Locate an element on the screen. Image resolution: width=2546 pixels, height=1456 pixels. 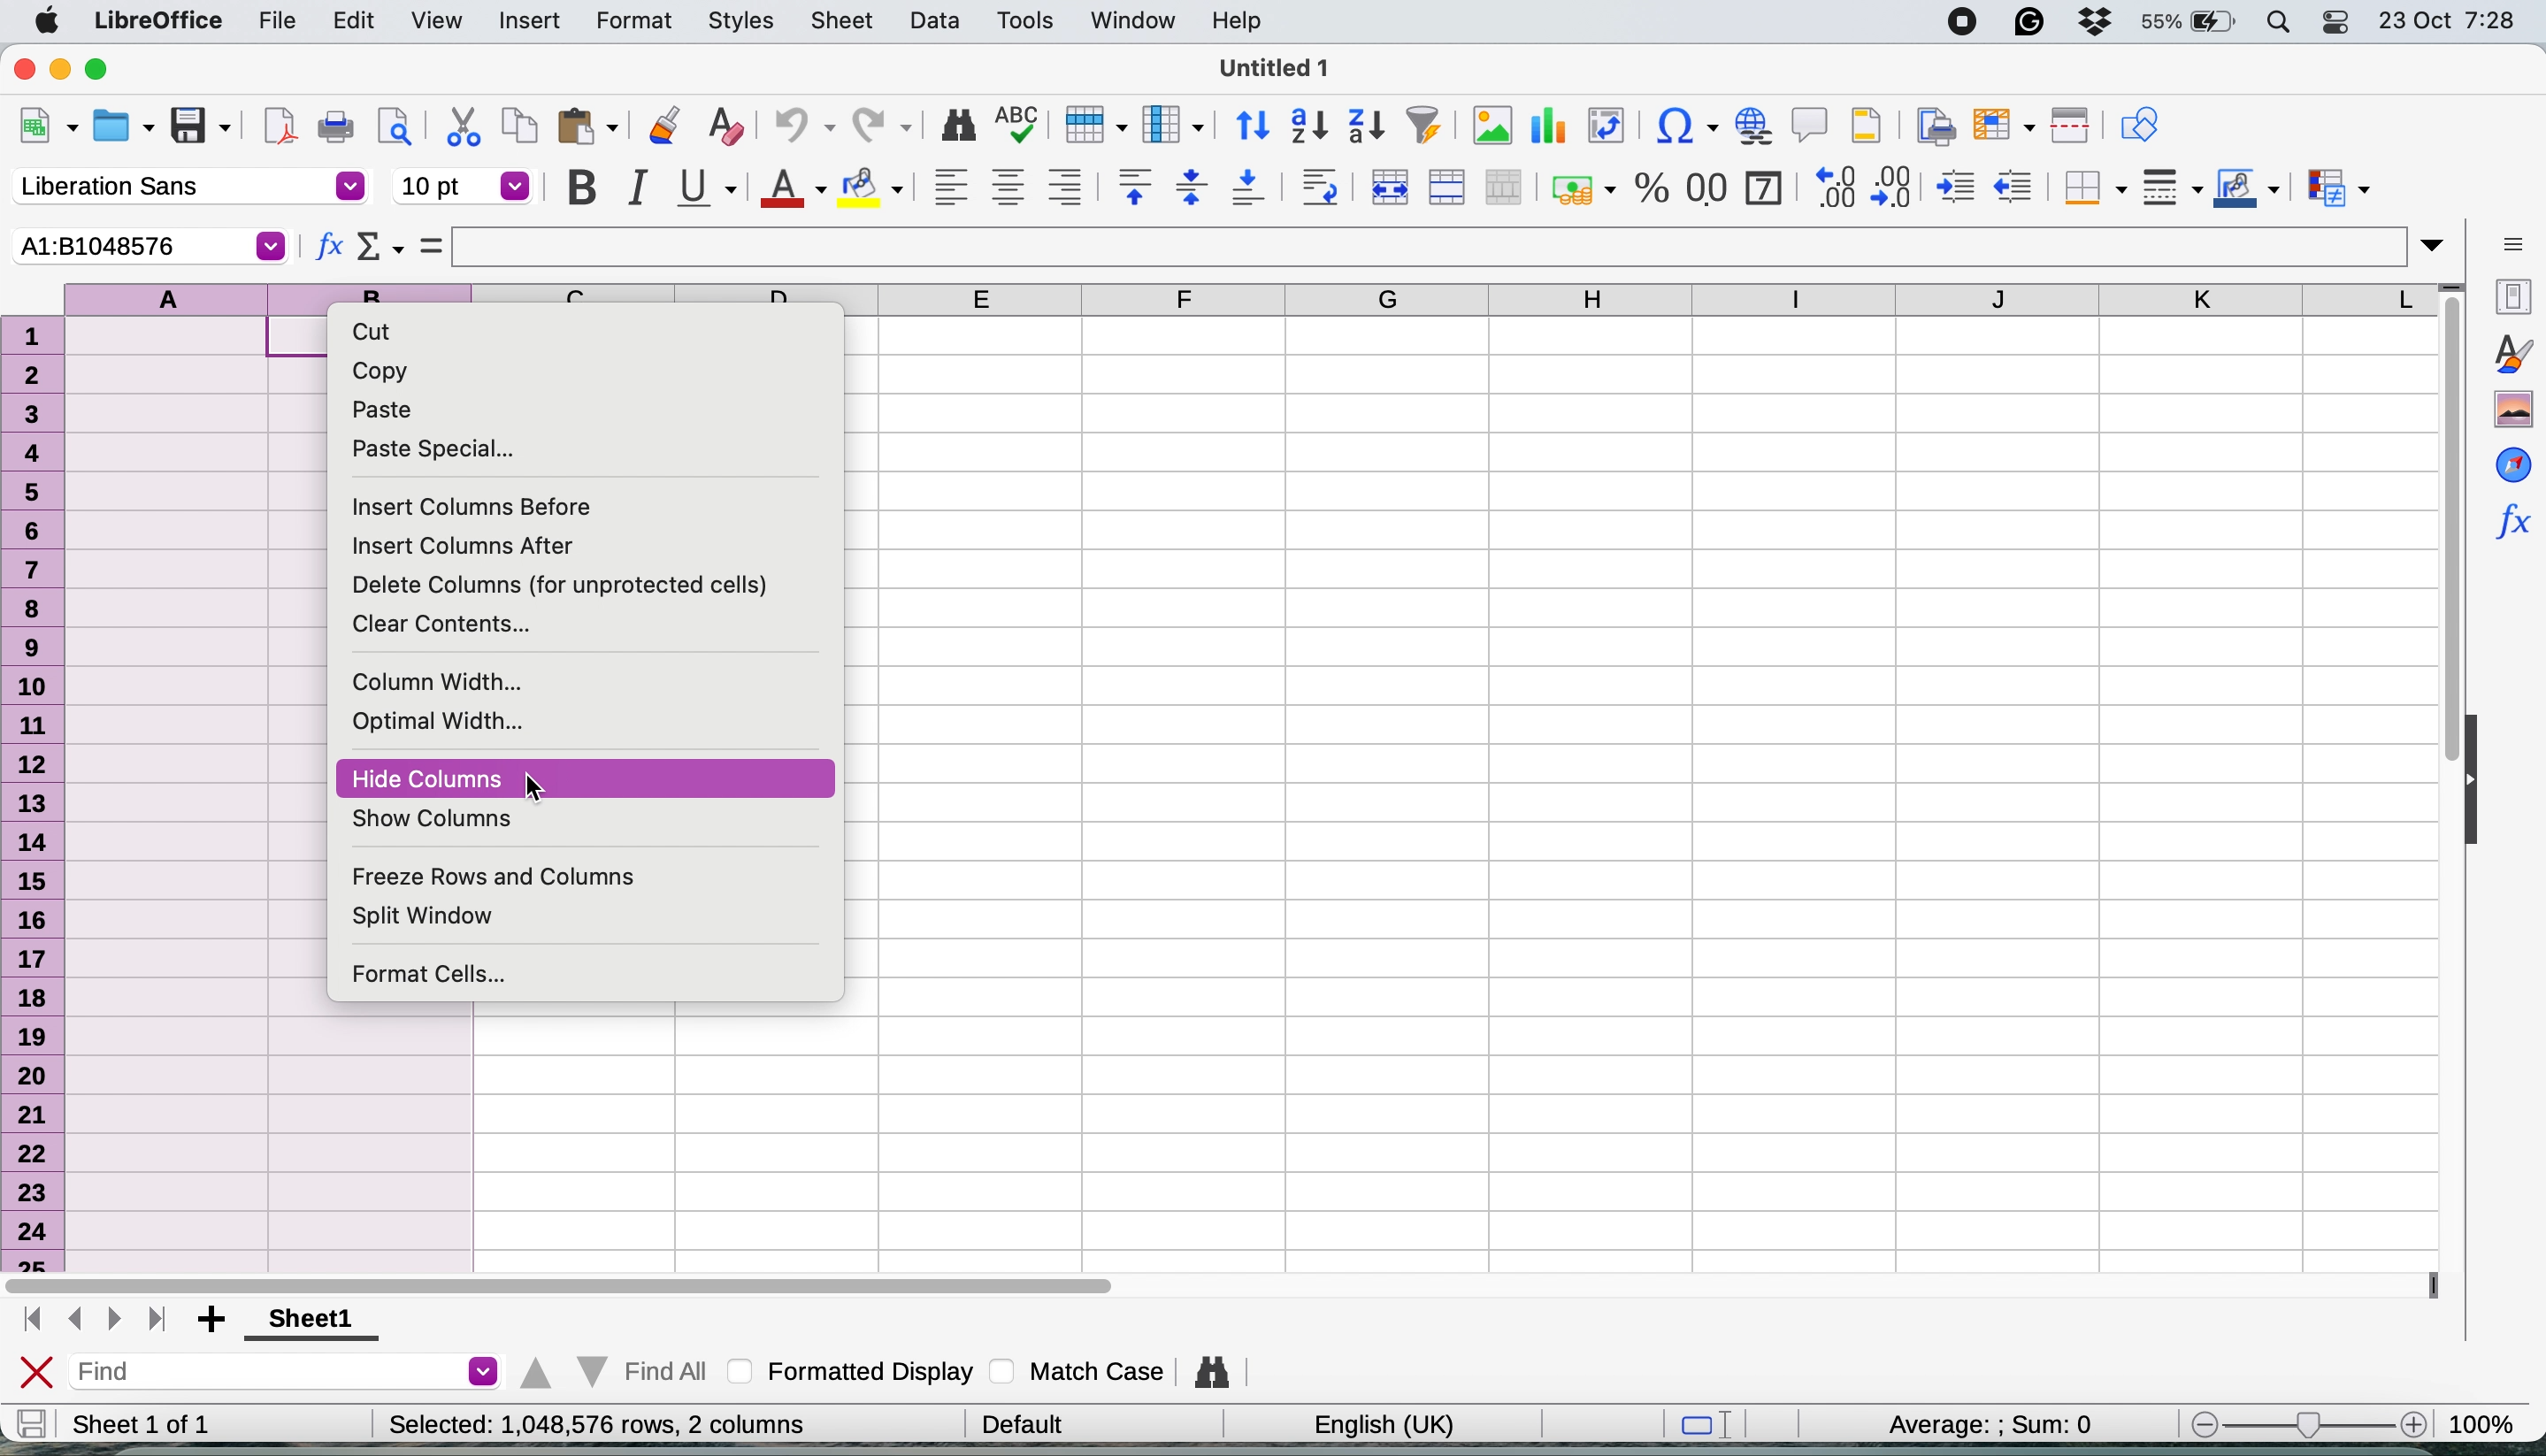
optimal width is located at coordinates (455, 722).